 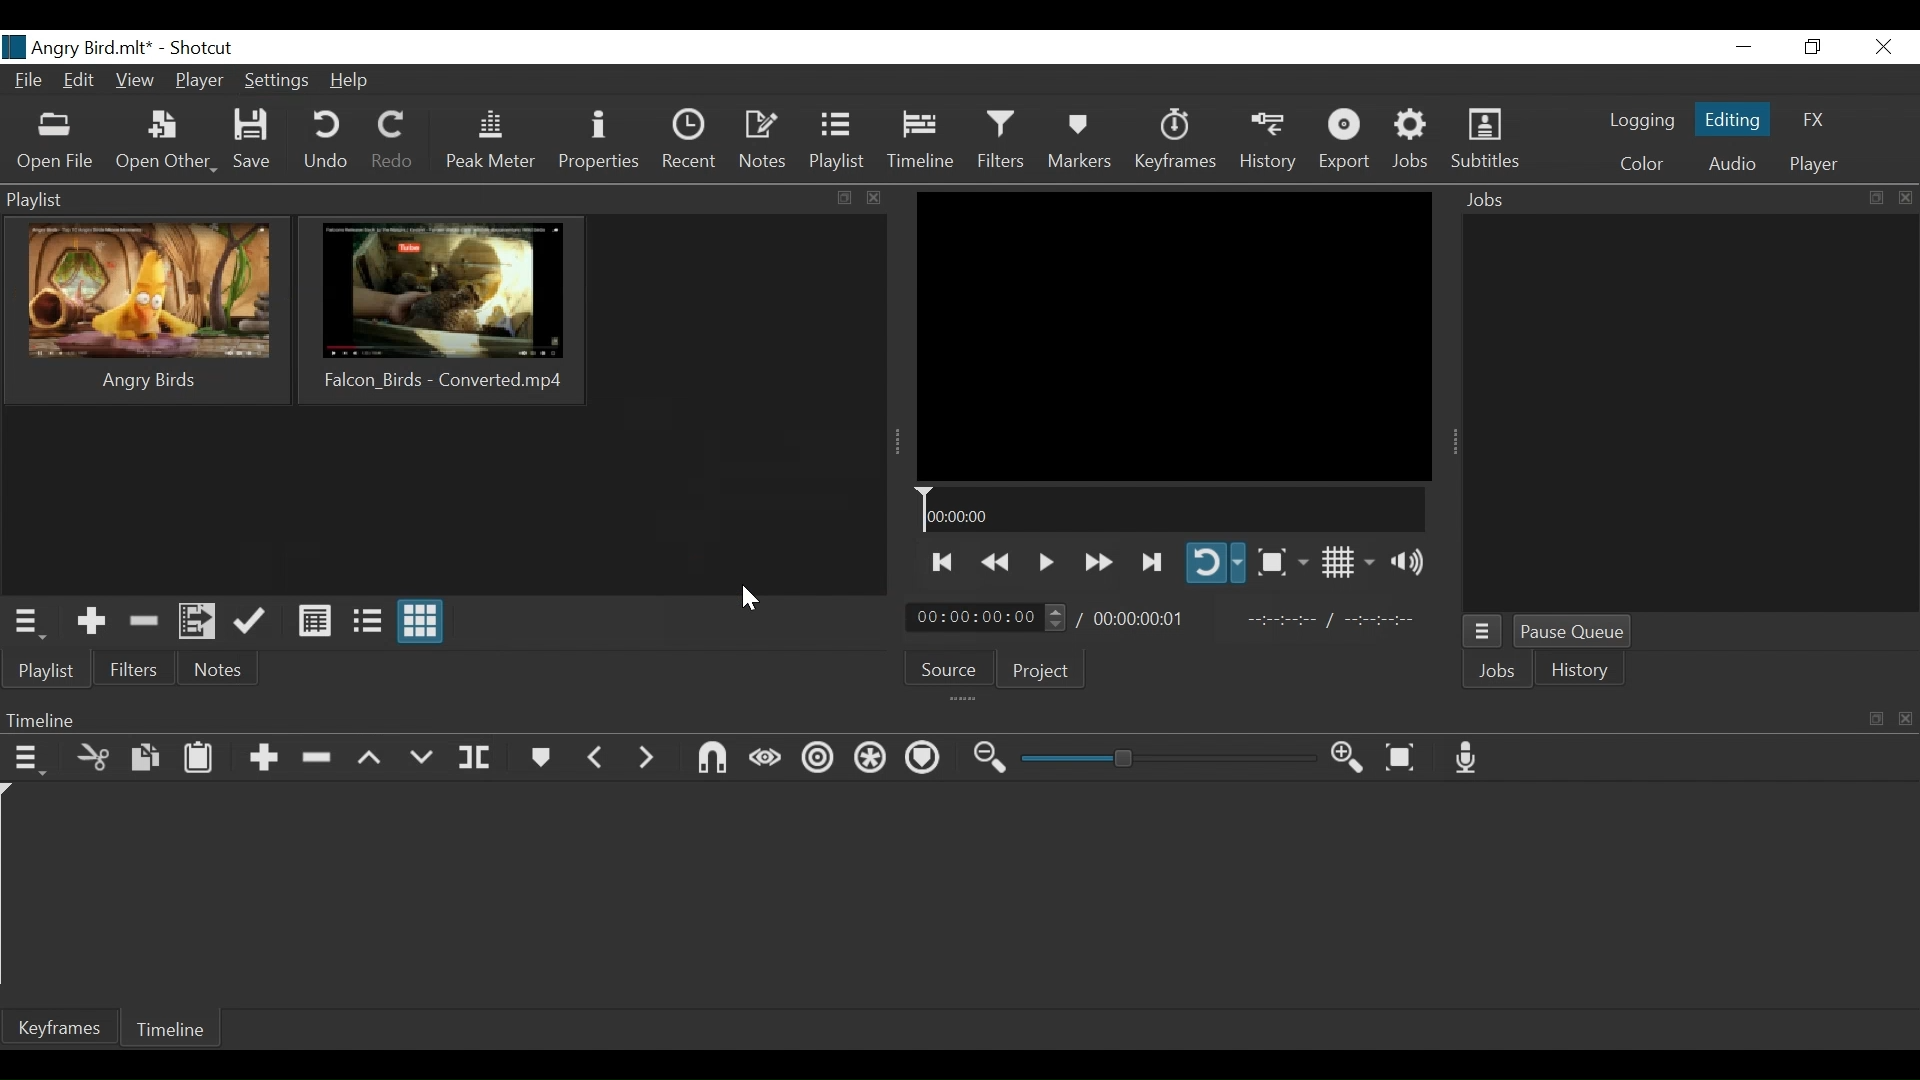 I want to click on Playlist, so click(x=50, y=672).